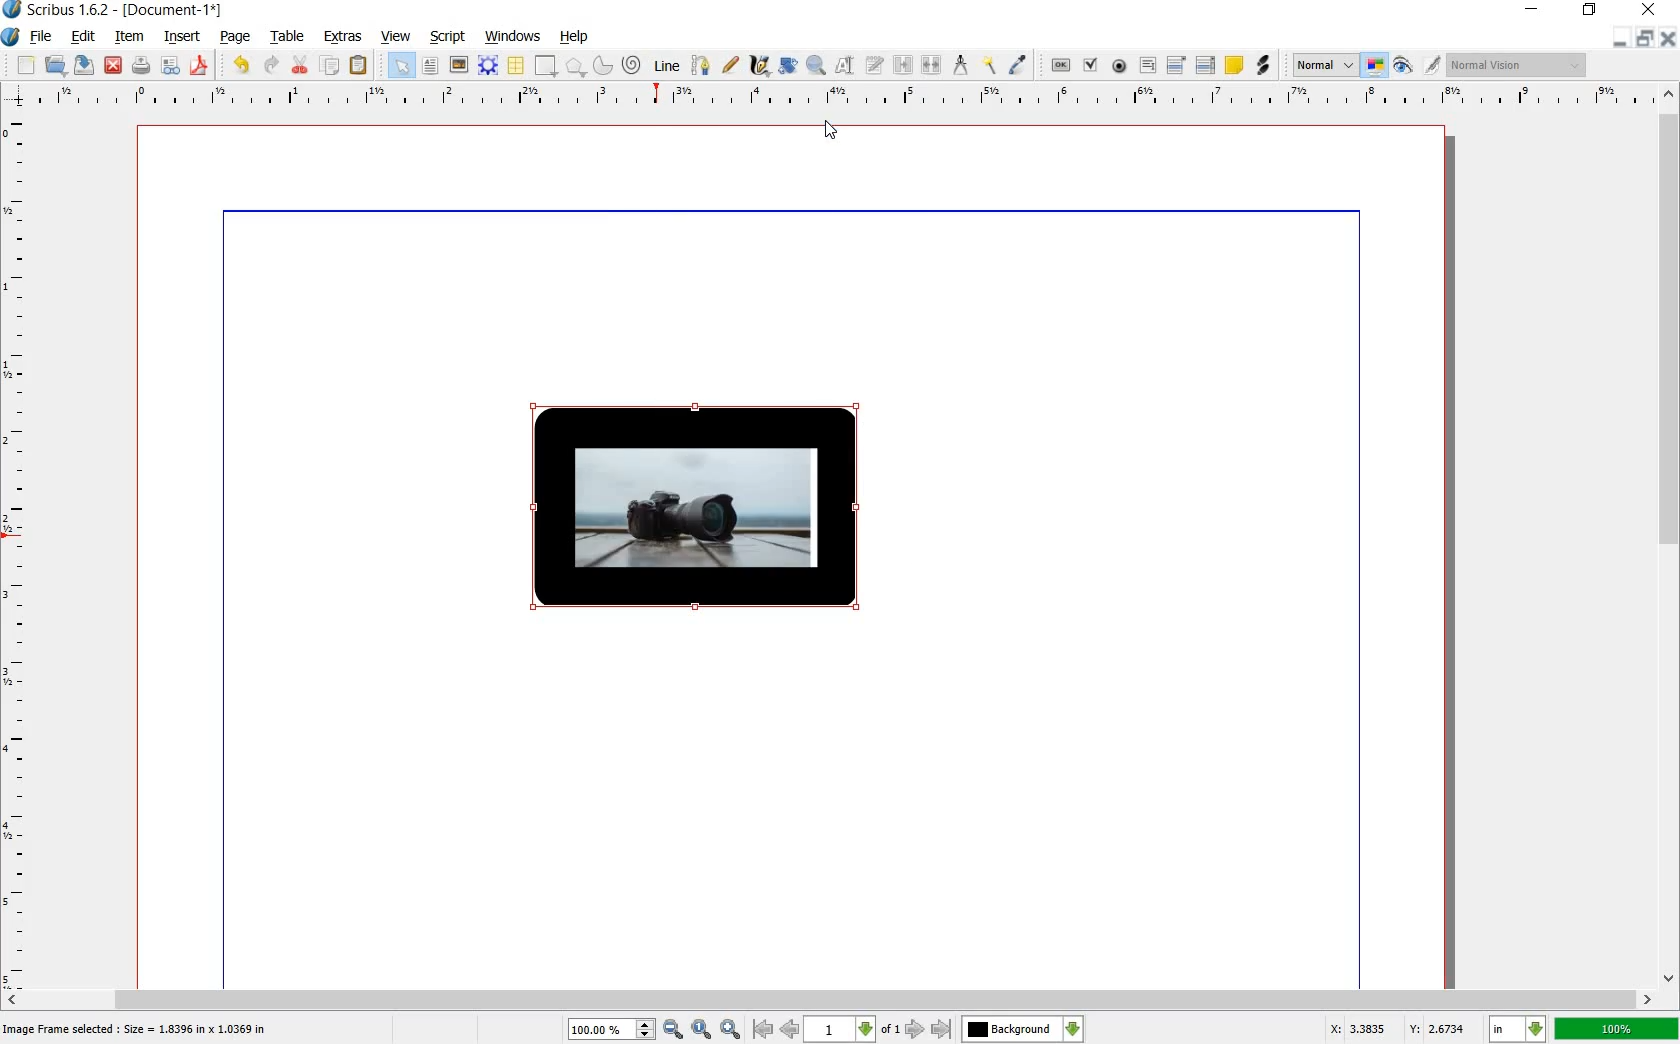 This screenshot has width=1680, height=1044. What do you see at coordinates (829, 132) in the screenshot?
I see `Pointer` at bounding box center [829, 132].